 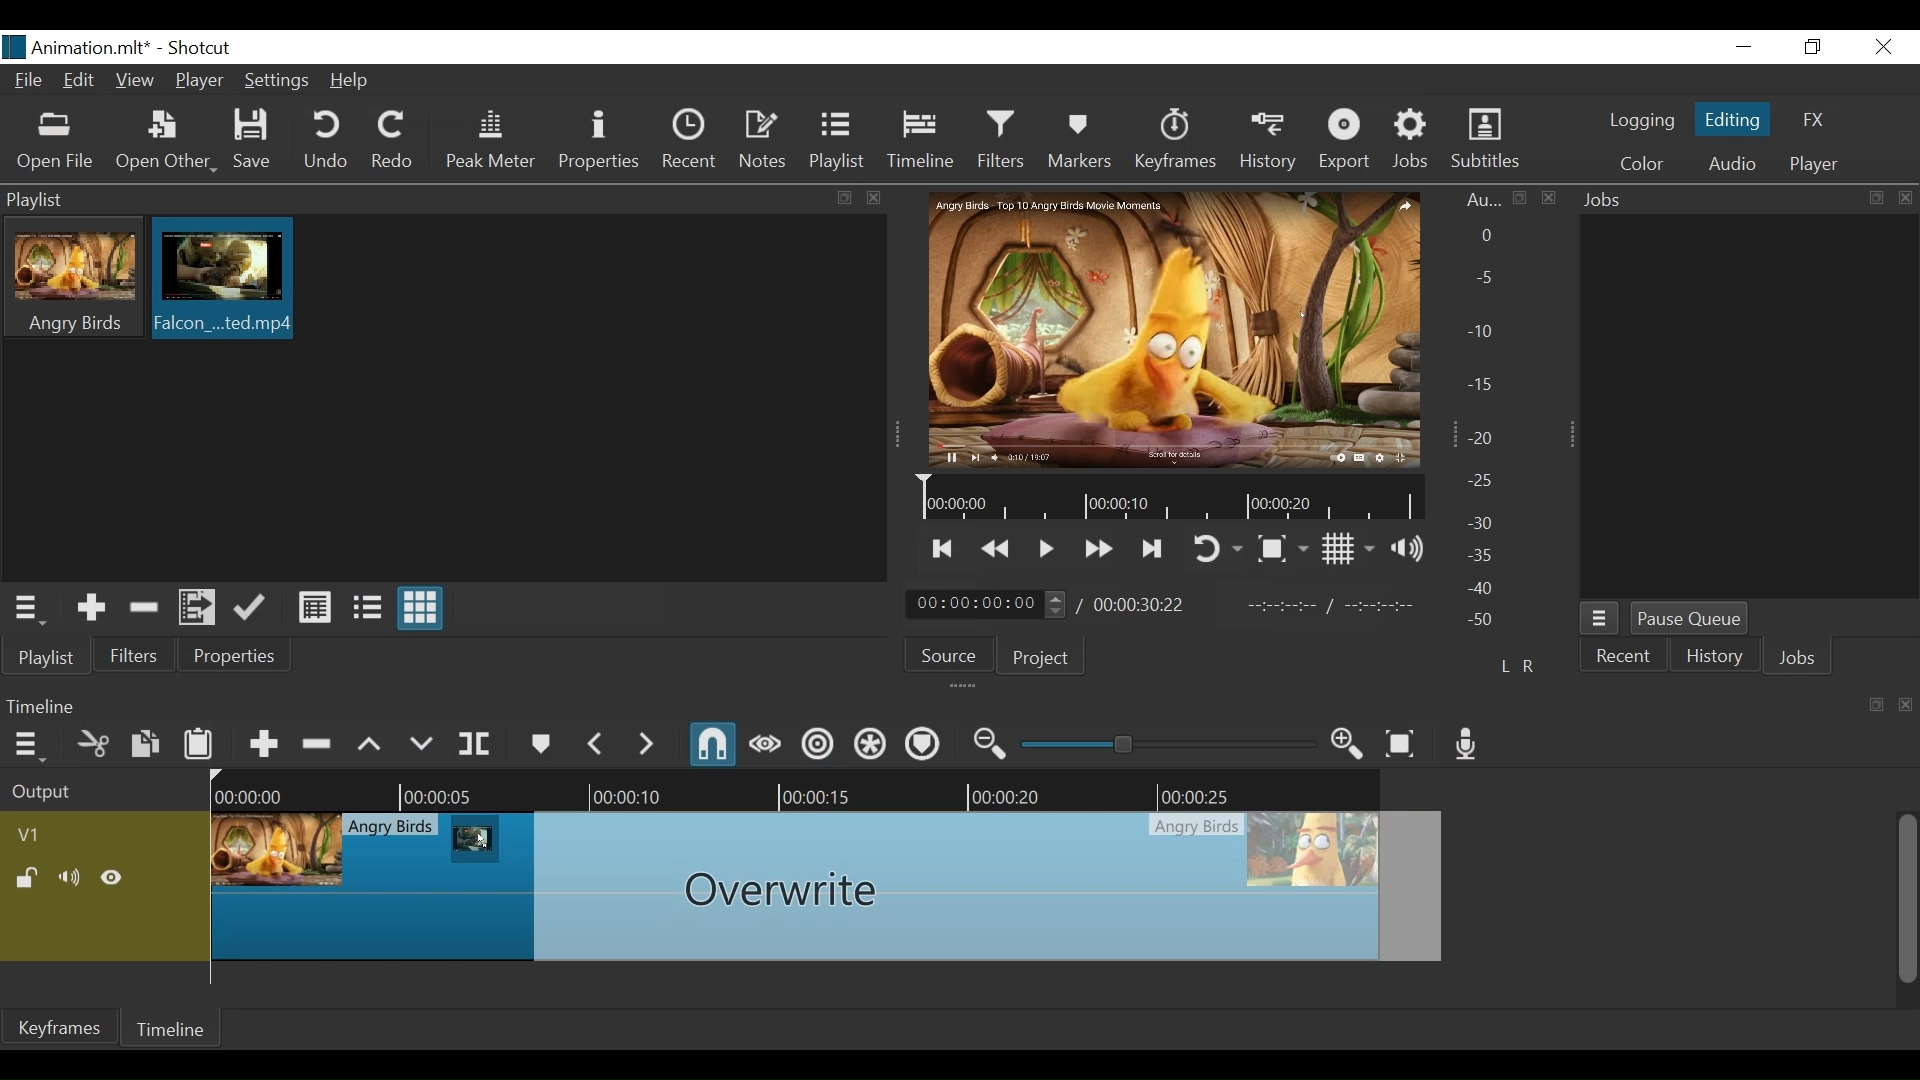 I want to click on Skip to the previous point, so click(x=943, y=551).